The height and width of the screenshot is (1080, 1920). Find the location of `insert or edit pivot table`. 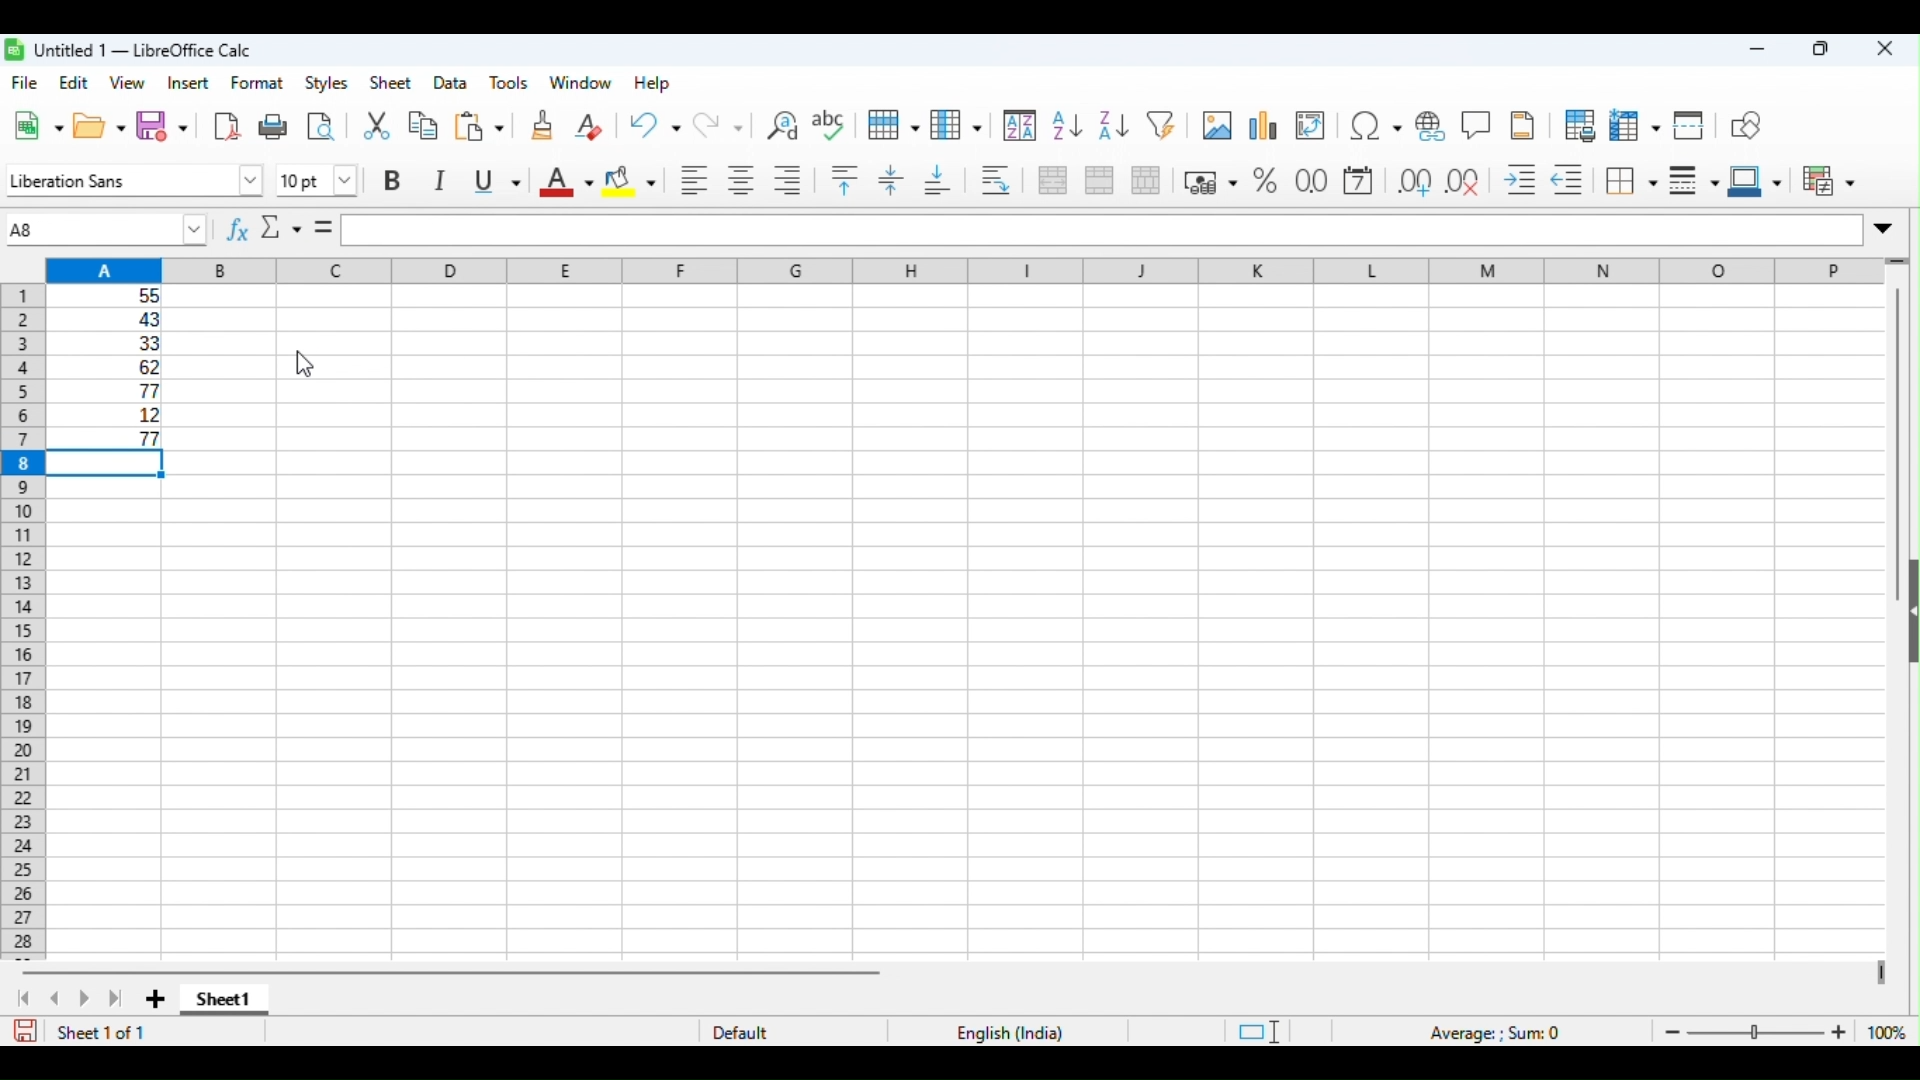

insert or edit pivot table is located at coordinates (1314, 123).